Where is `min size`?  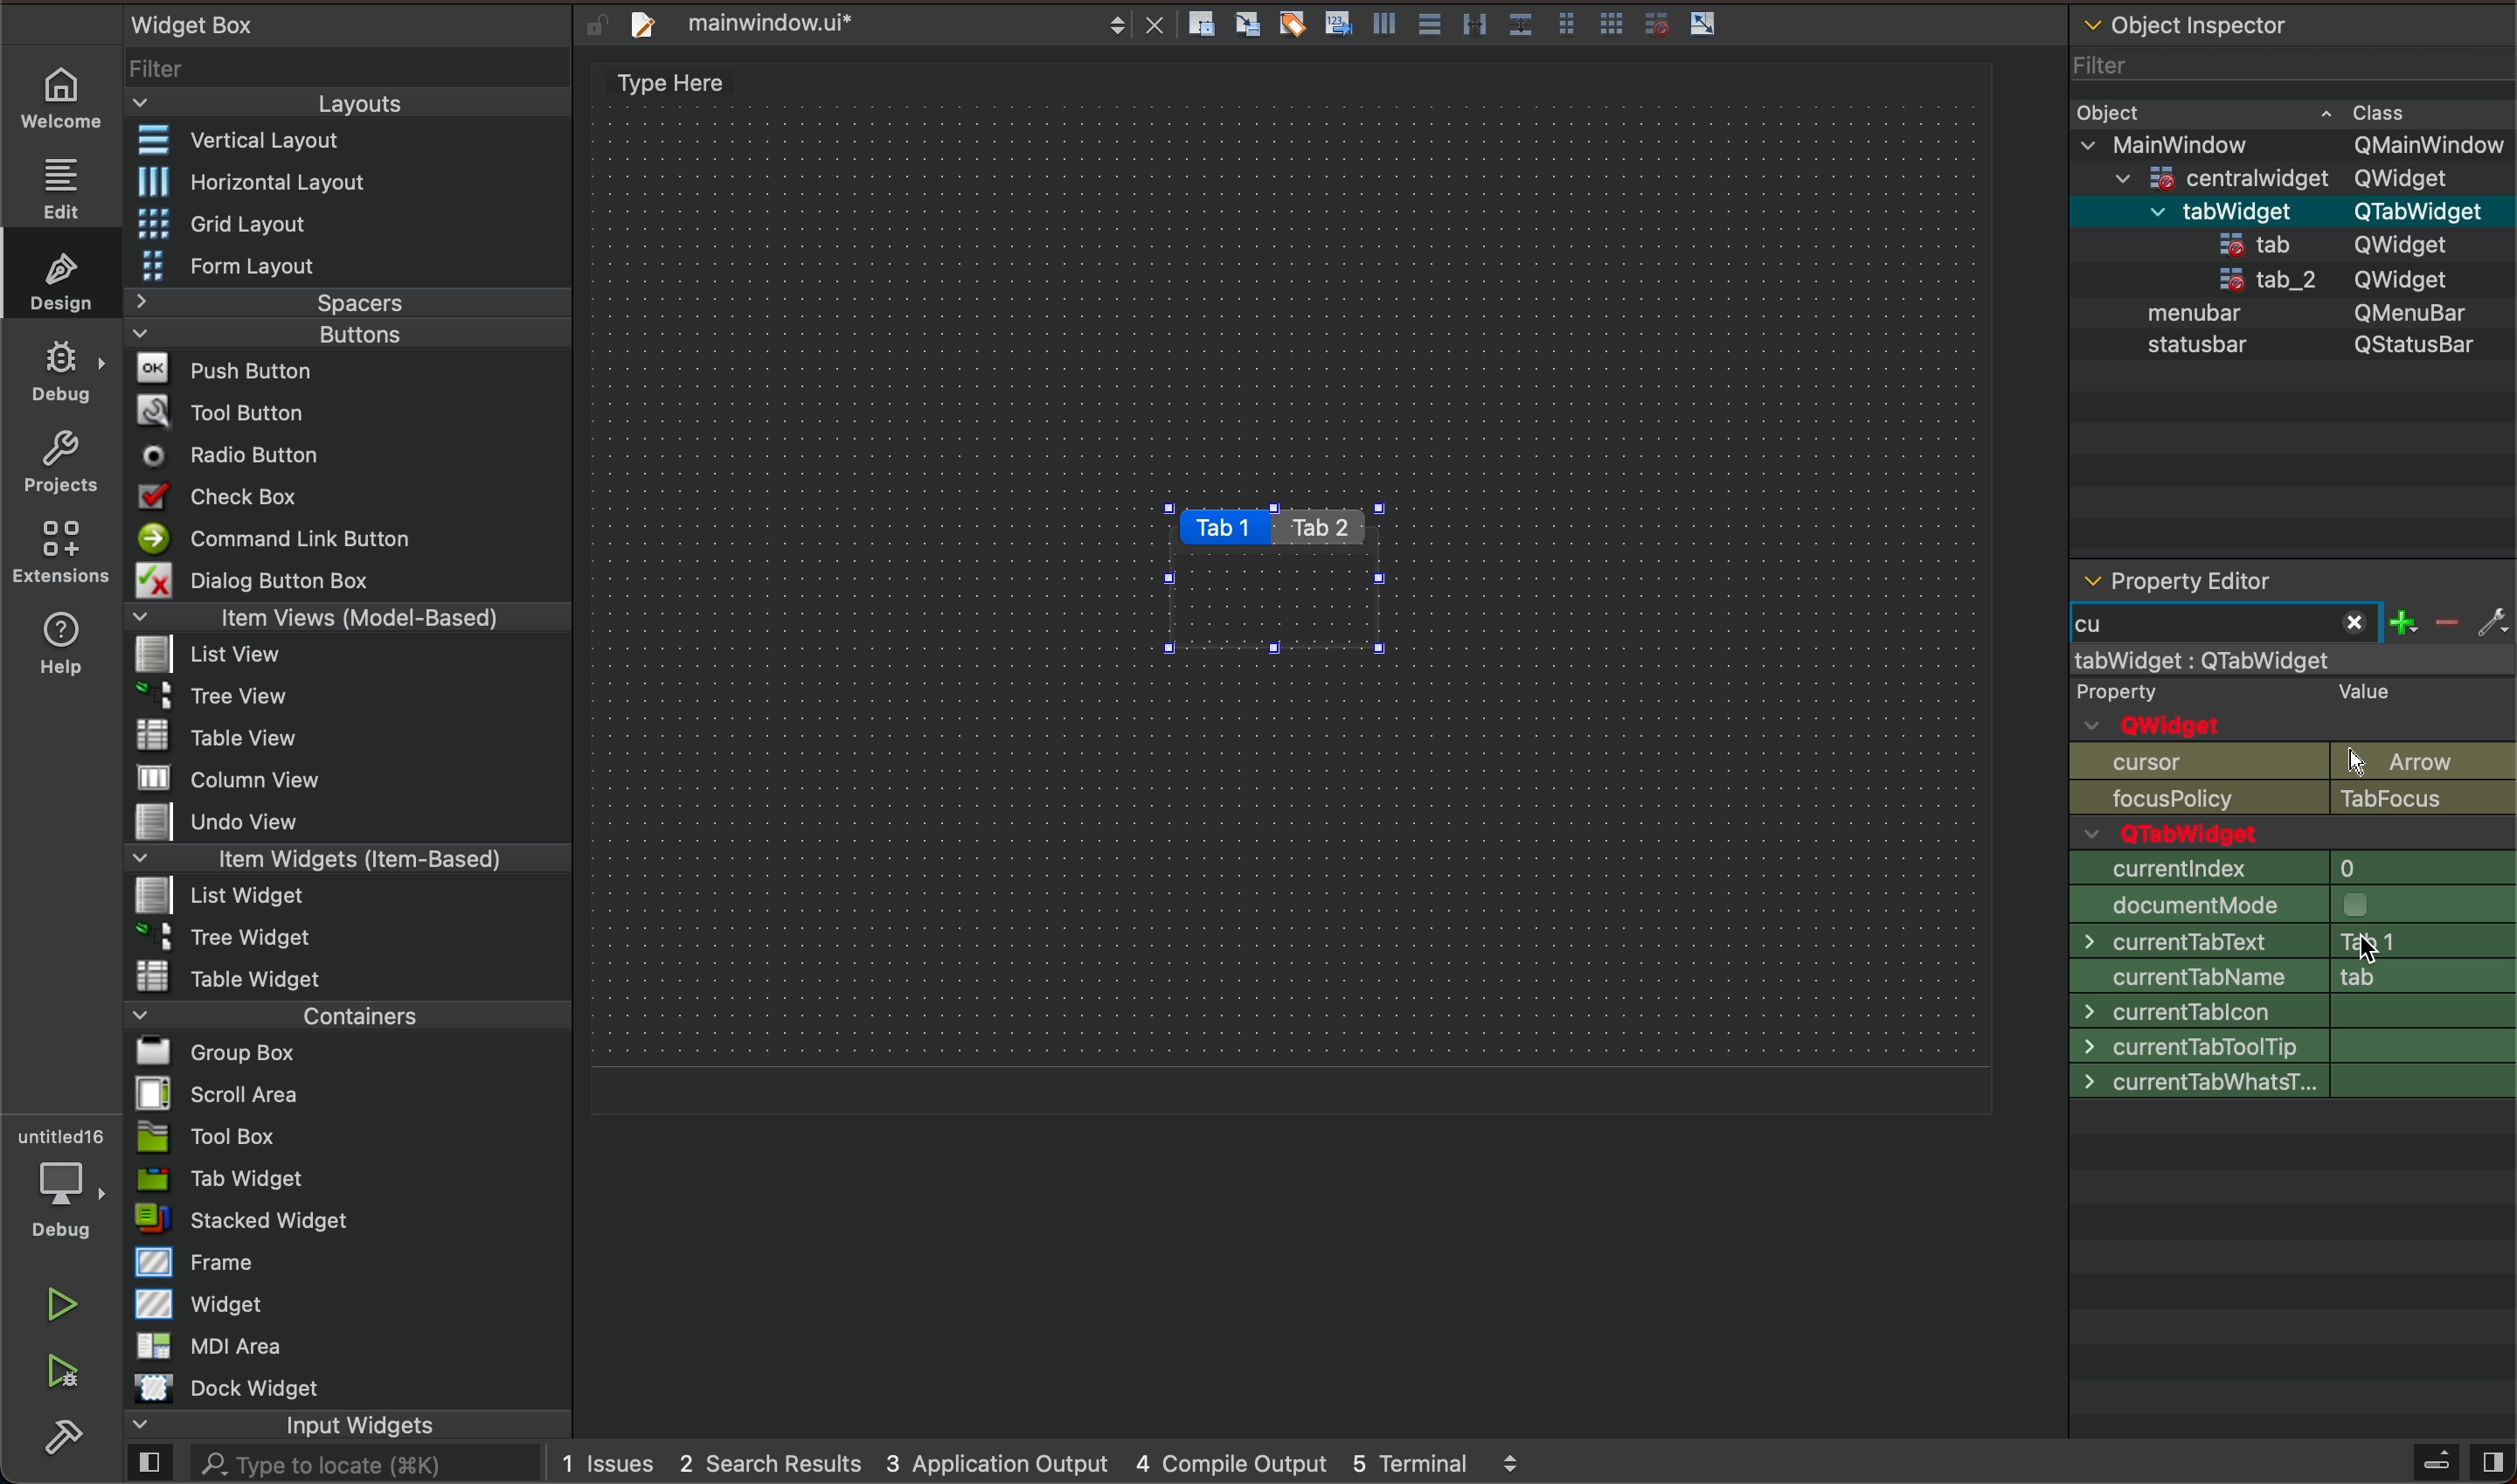
min size is located at coordinates (2295, 940).